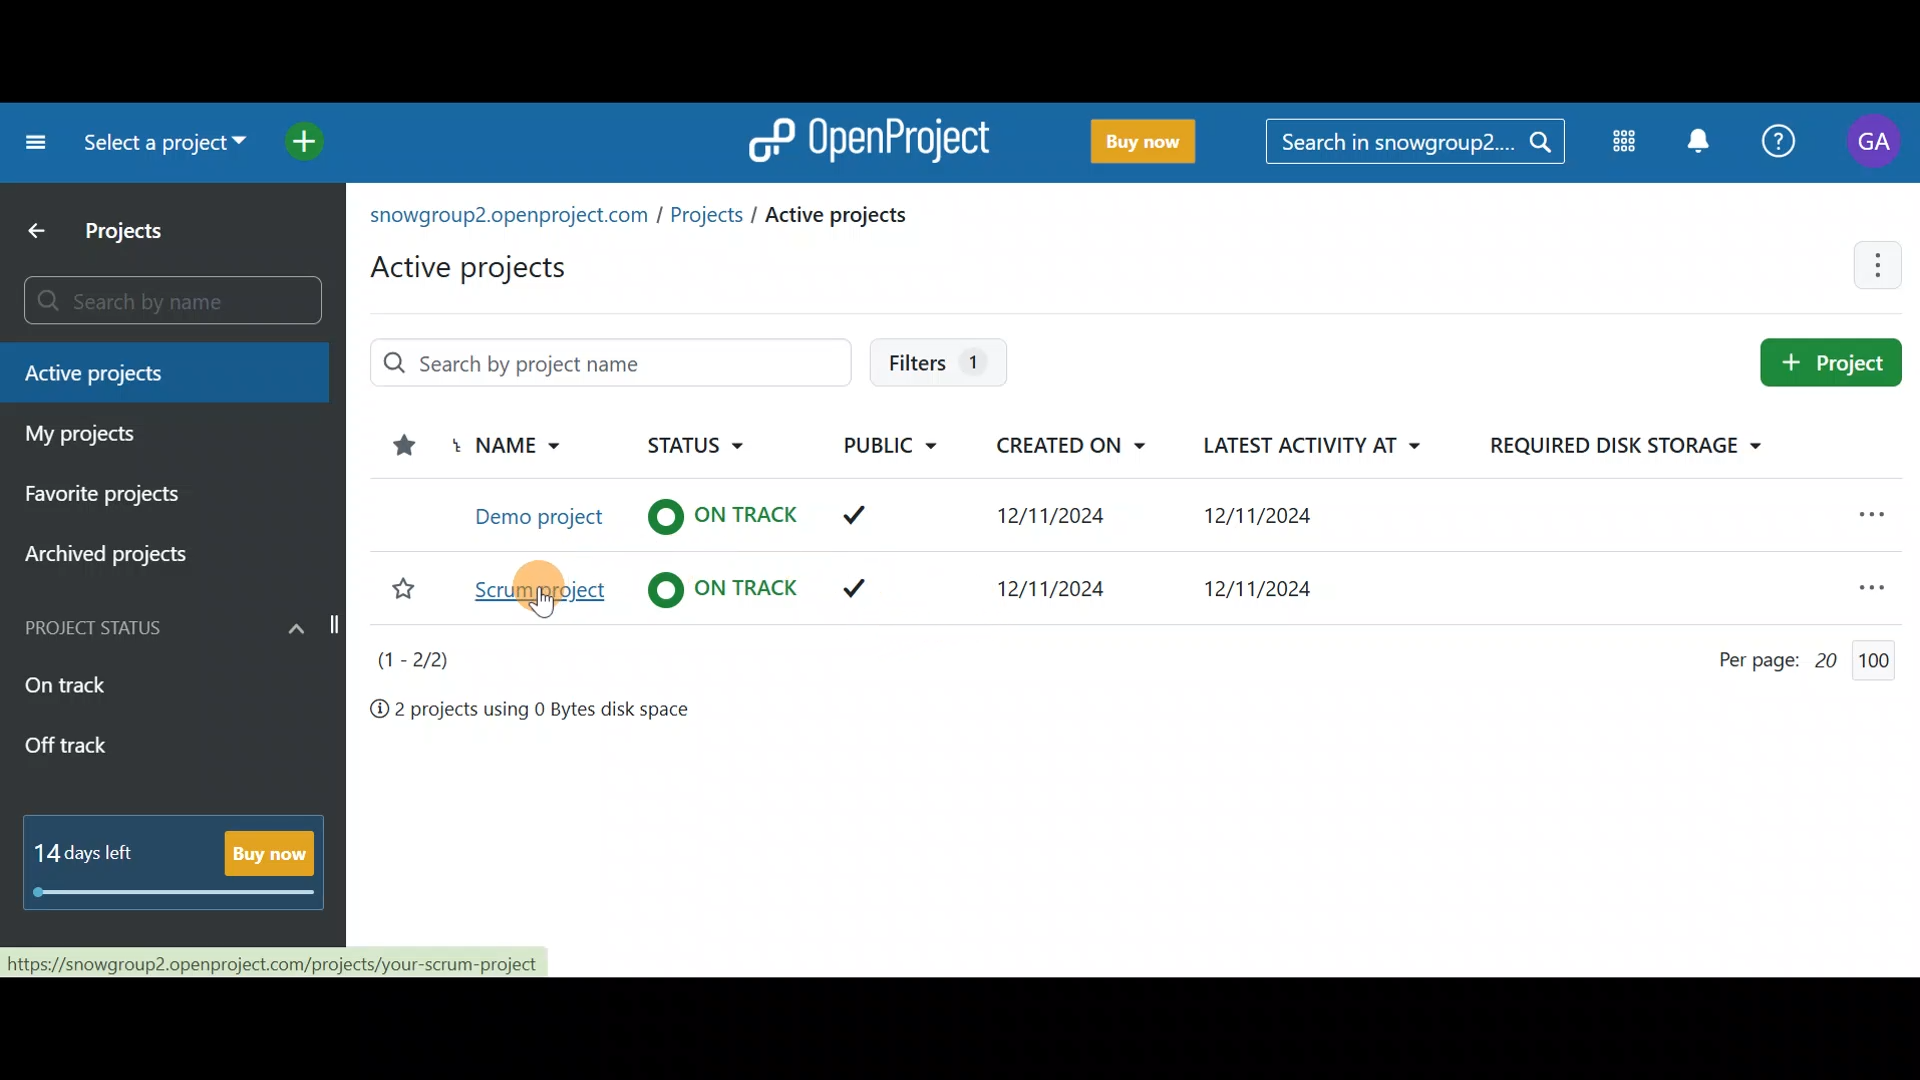 The image size is (1920, 1080). I want to click on Add to favorites, so click(401, 587).